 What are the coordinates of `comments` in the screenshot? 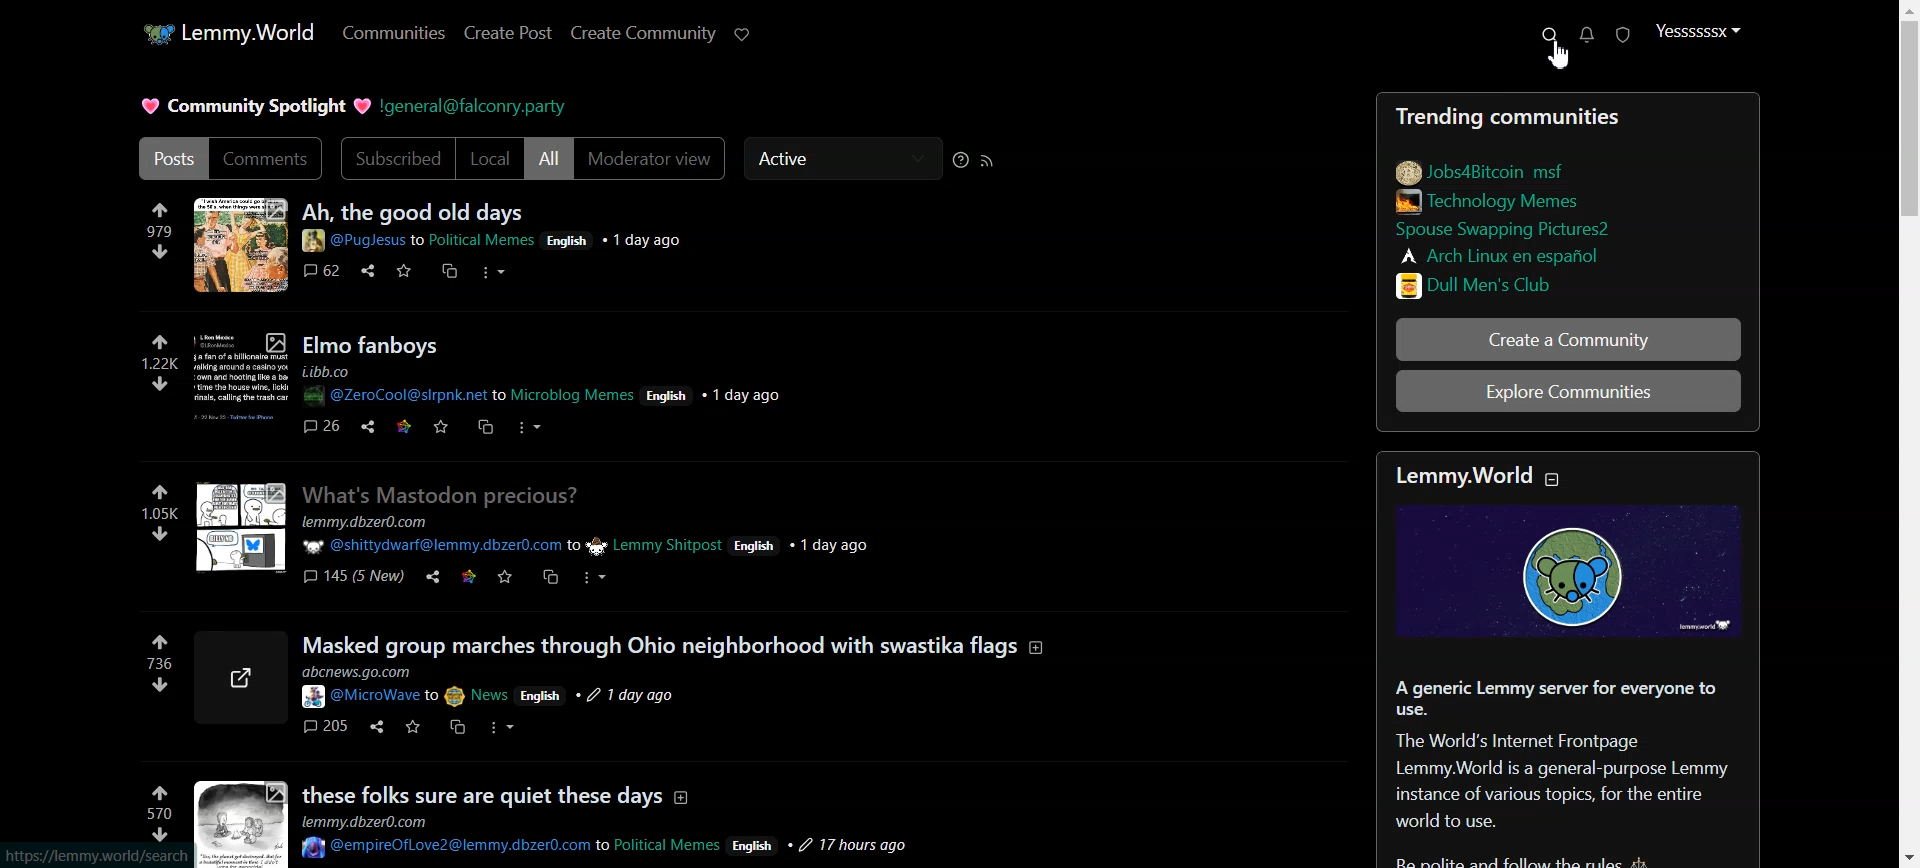 It's located at (320, 270).